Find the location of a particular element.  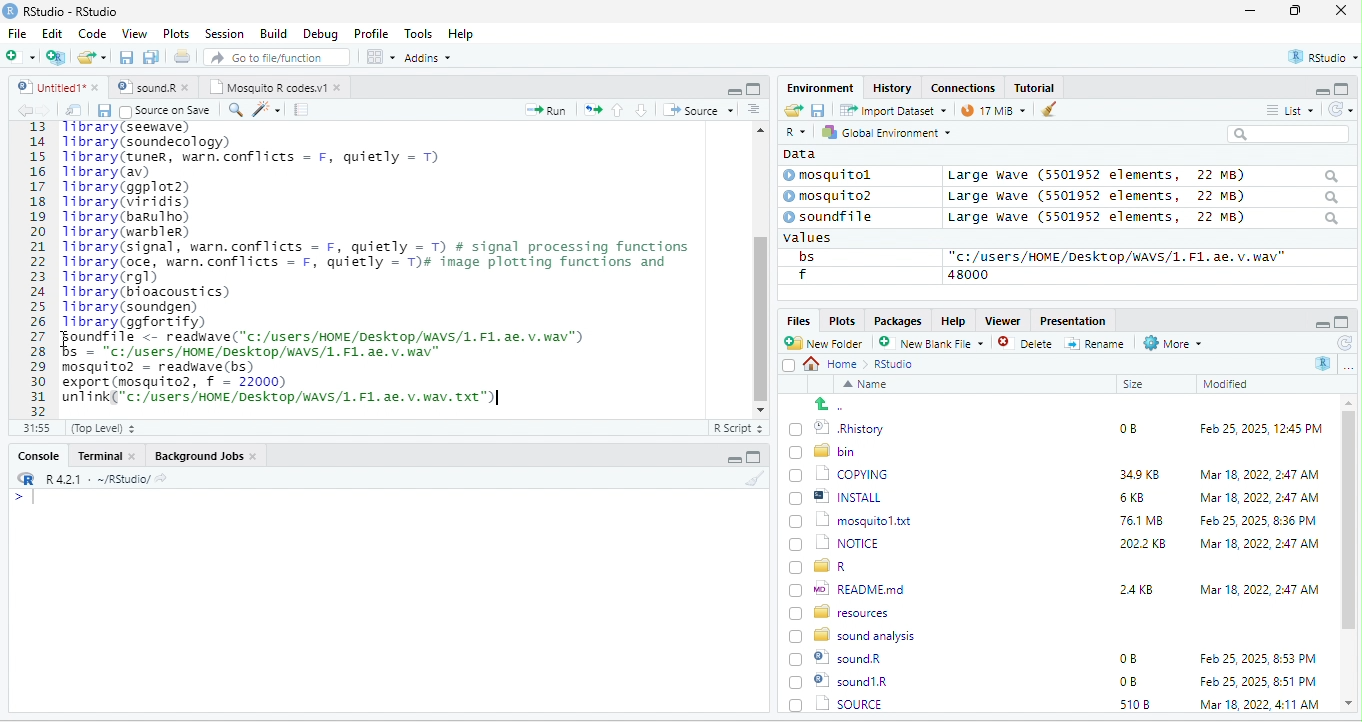

R Script 5 is located at coordinates (739, 428).